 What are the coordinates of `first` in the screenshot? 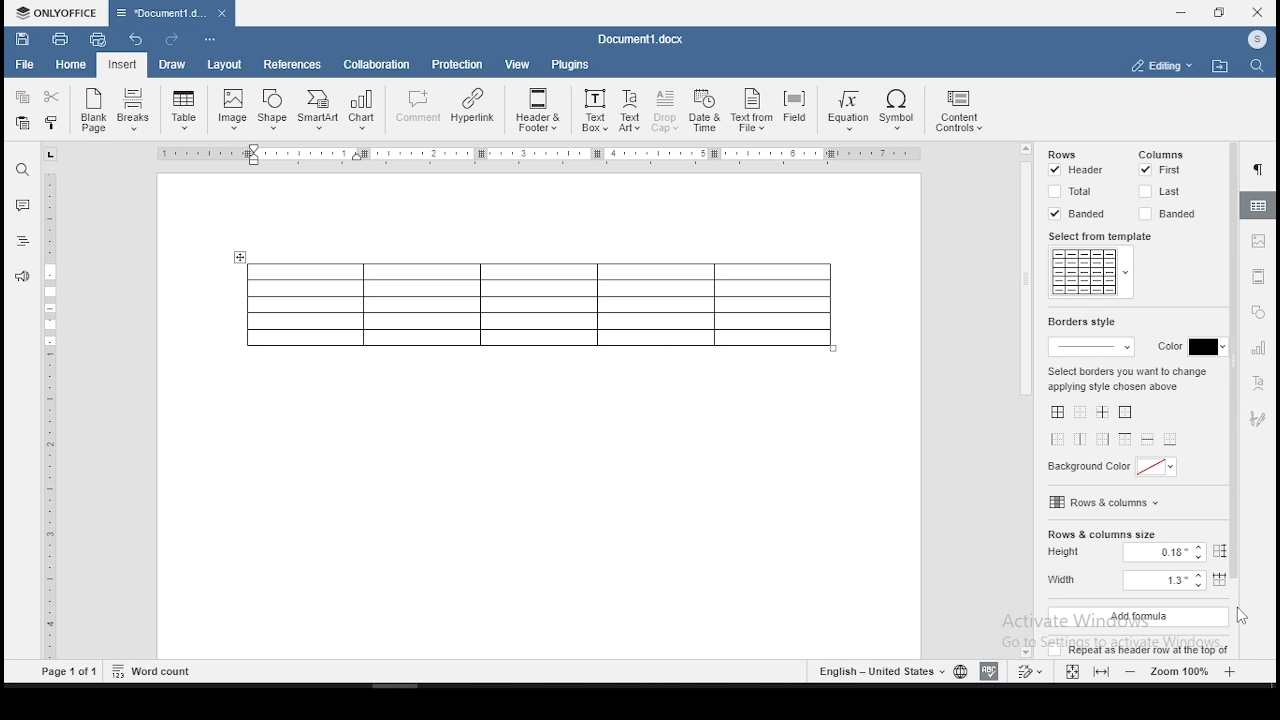 It's located at (1165, 170).